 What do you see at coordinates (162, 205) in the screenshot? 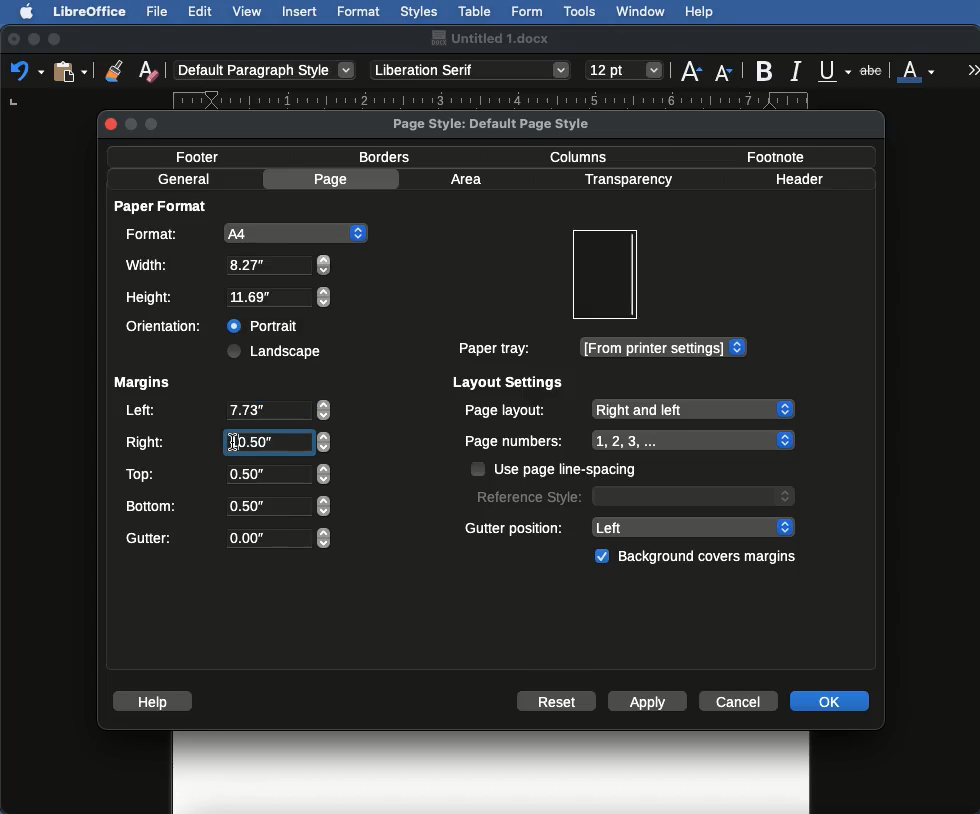
I see `Paper format` at bounding box center [162, 205].